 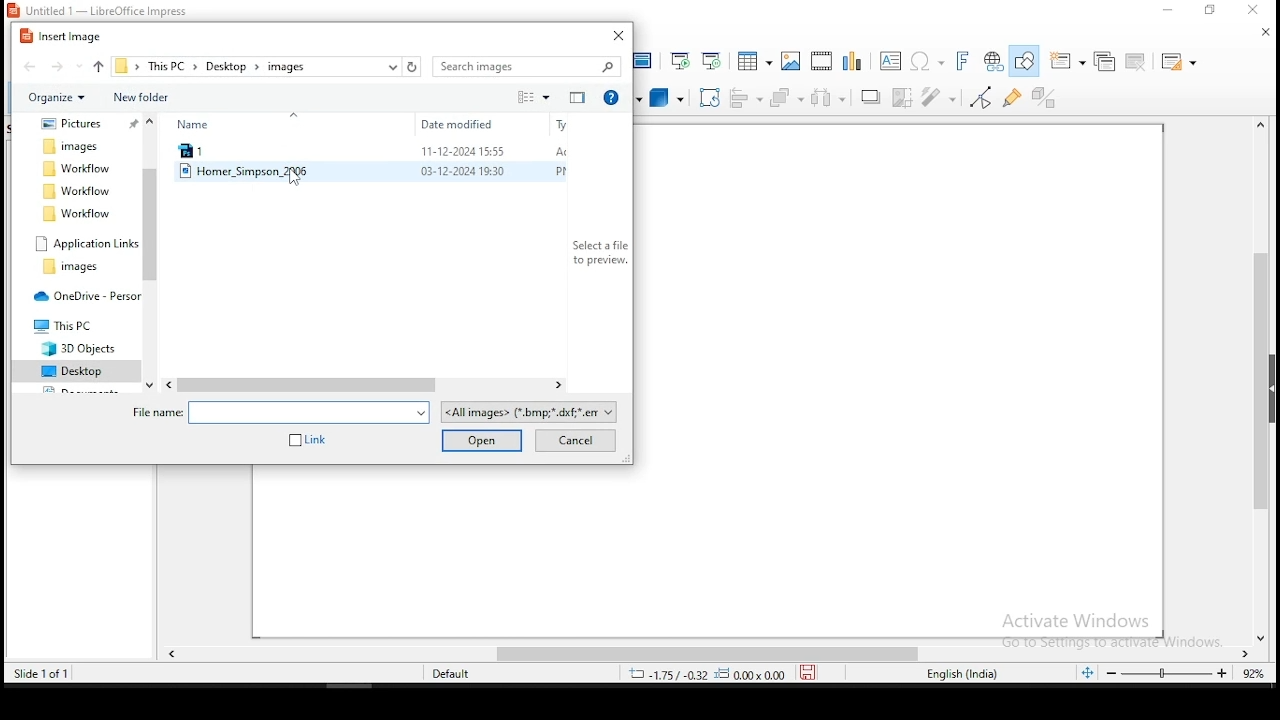 What do you see at coordinates (745, 95) in the screenshot?
I see `align objects` at bounding box center [745, 95].